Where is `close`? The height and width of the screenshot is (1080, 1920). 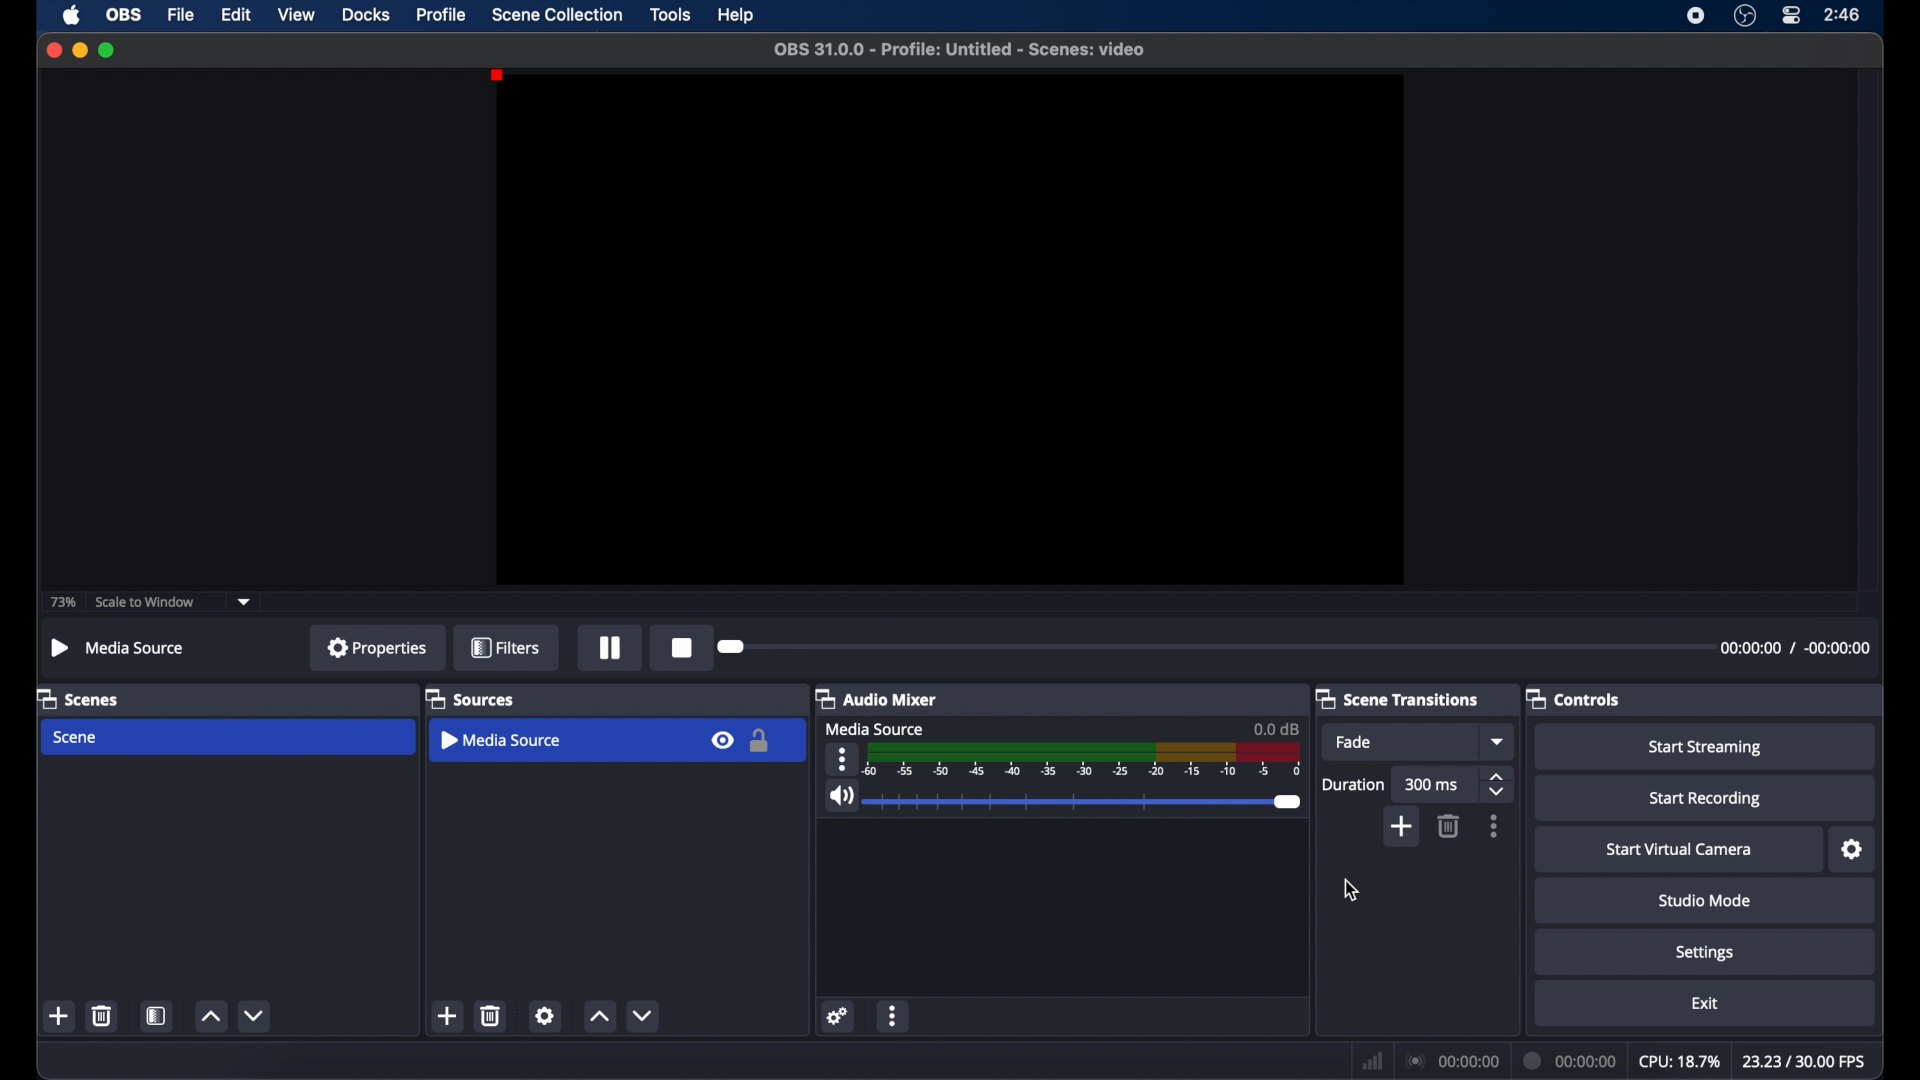
close is located at coordinates (50, 49).